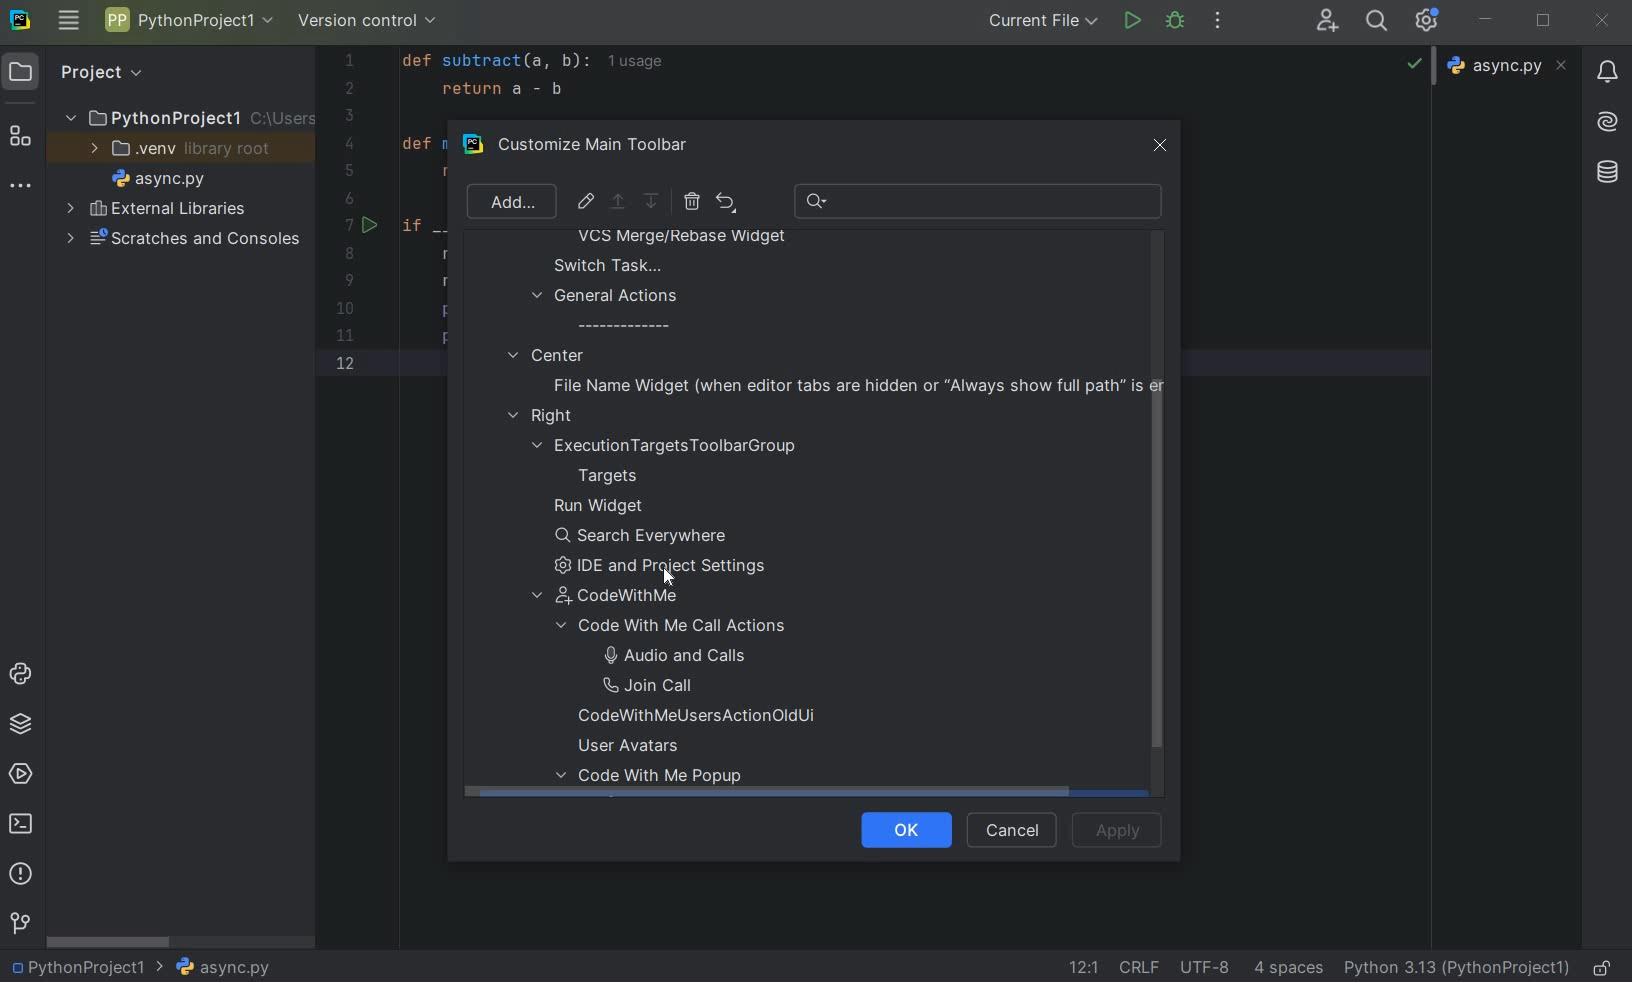 The width and height of the screenshot is (1632, 982). Describe the element at coordinates (23, 876) in the screenshot. I see `PROBLEMS` at that location.